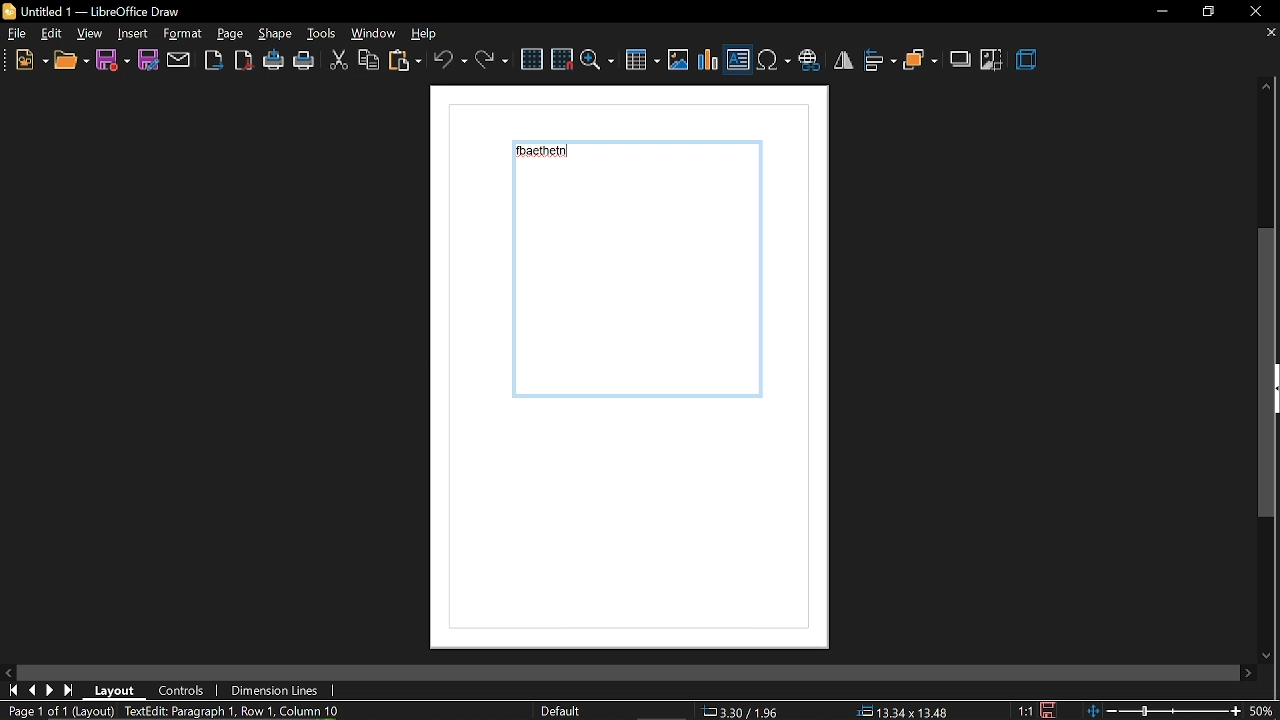 The width and height of the screenshot is (1280, 720). I want to click on co-ordinates (3.30/1.96), so click(738, 711).